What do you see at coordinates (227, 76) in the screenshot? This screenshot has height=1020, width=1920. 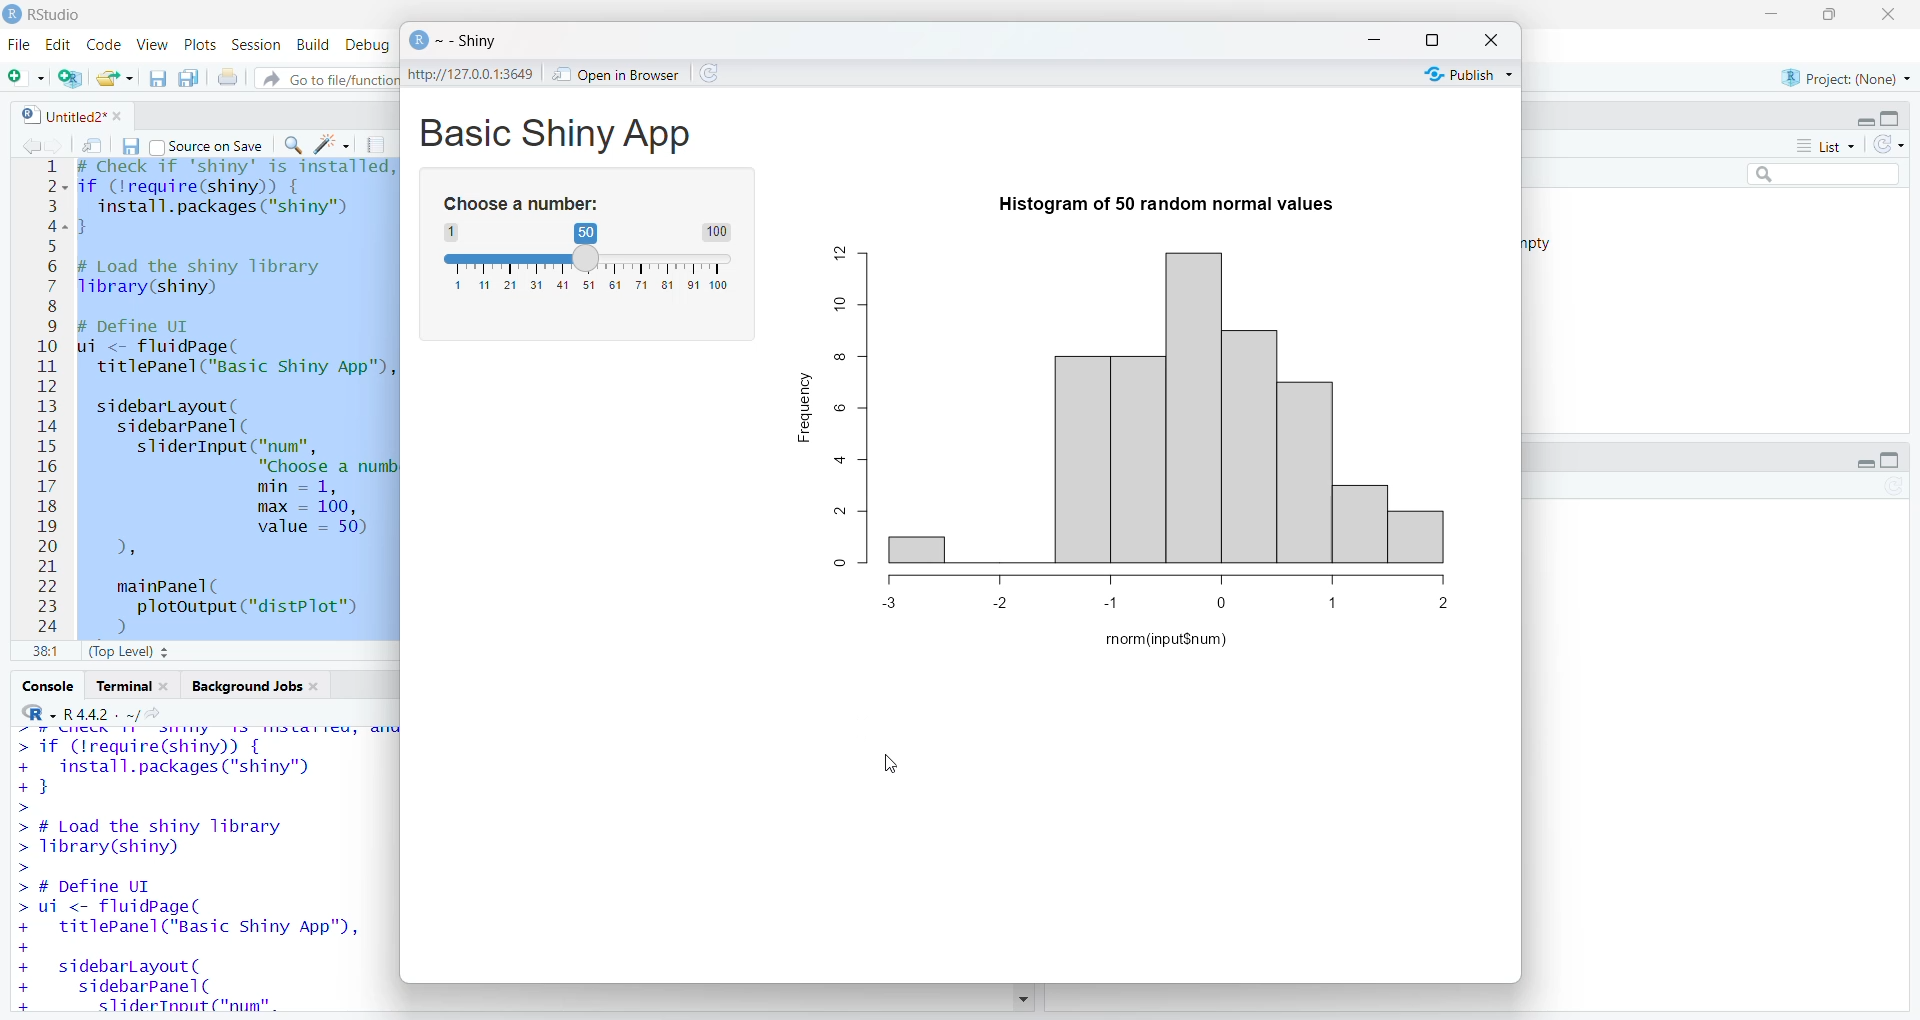 I see `print` at bounding box center [227, 76].